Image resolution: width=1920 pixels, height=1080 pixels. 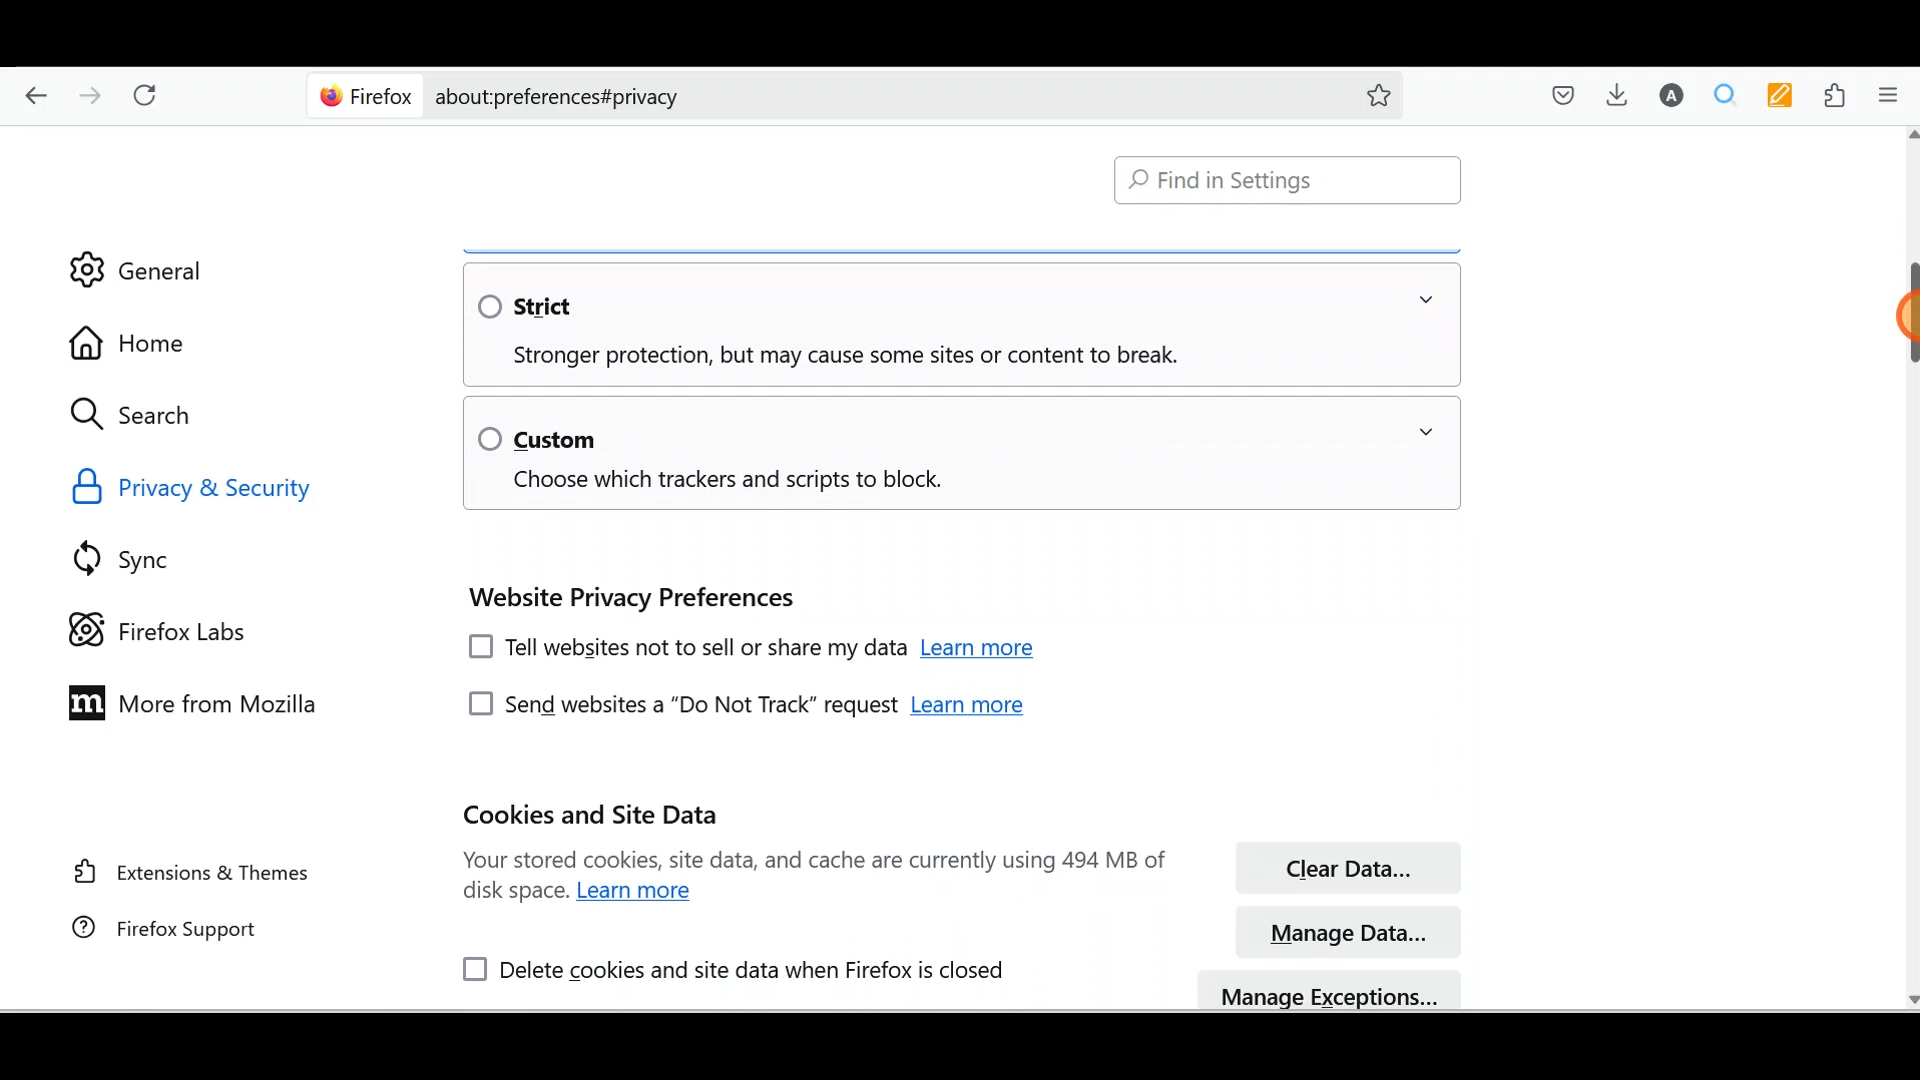 What do you see at coordinates (31, 94) in the screenshot?
I see `Go back one page` at bounding box center [31, 94].